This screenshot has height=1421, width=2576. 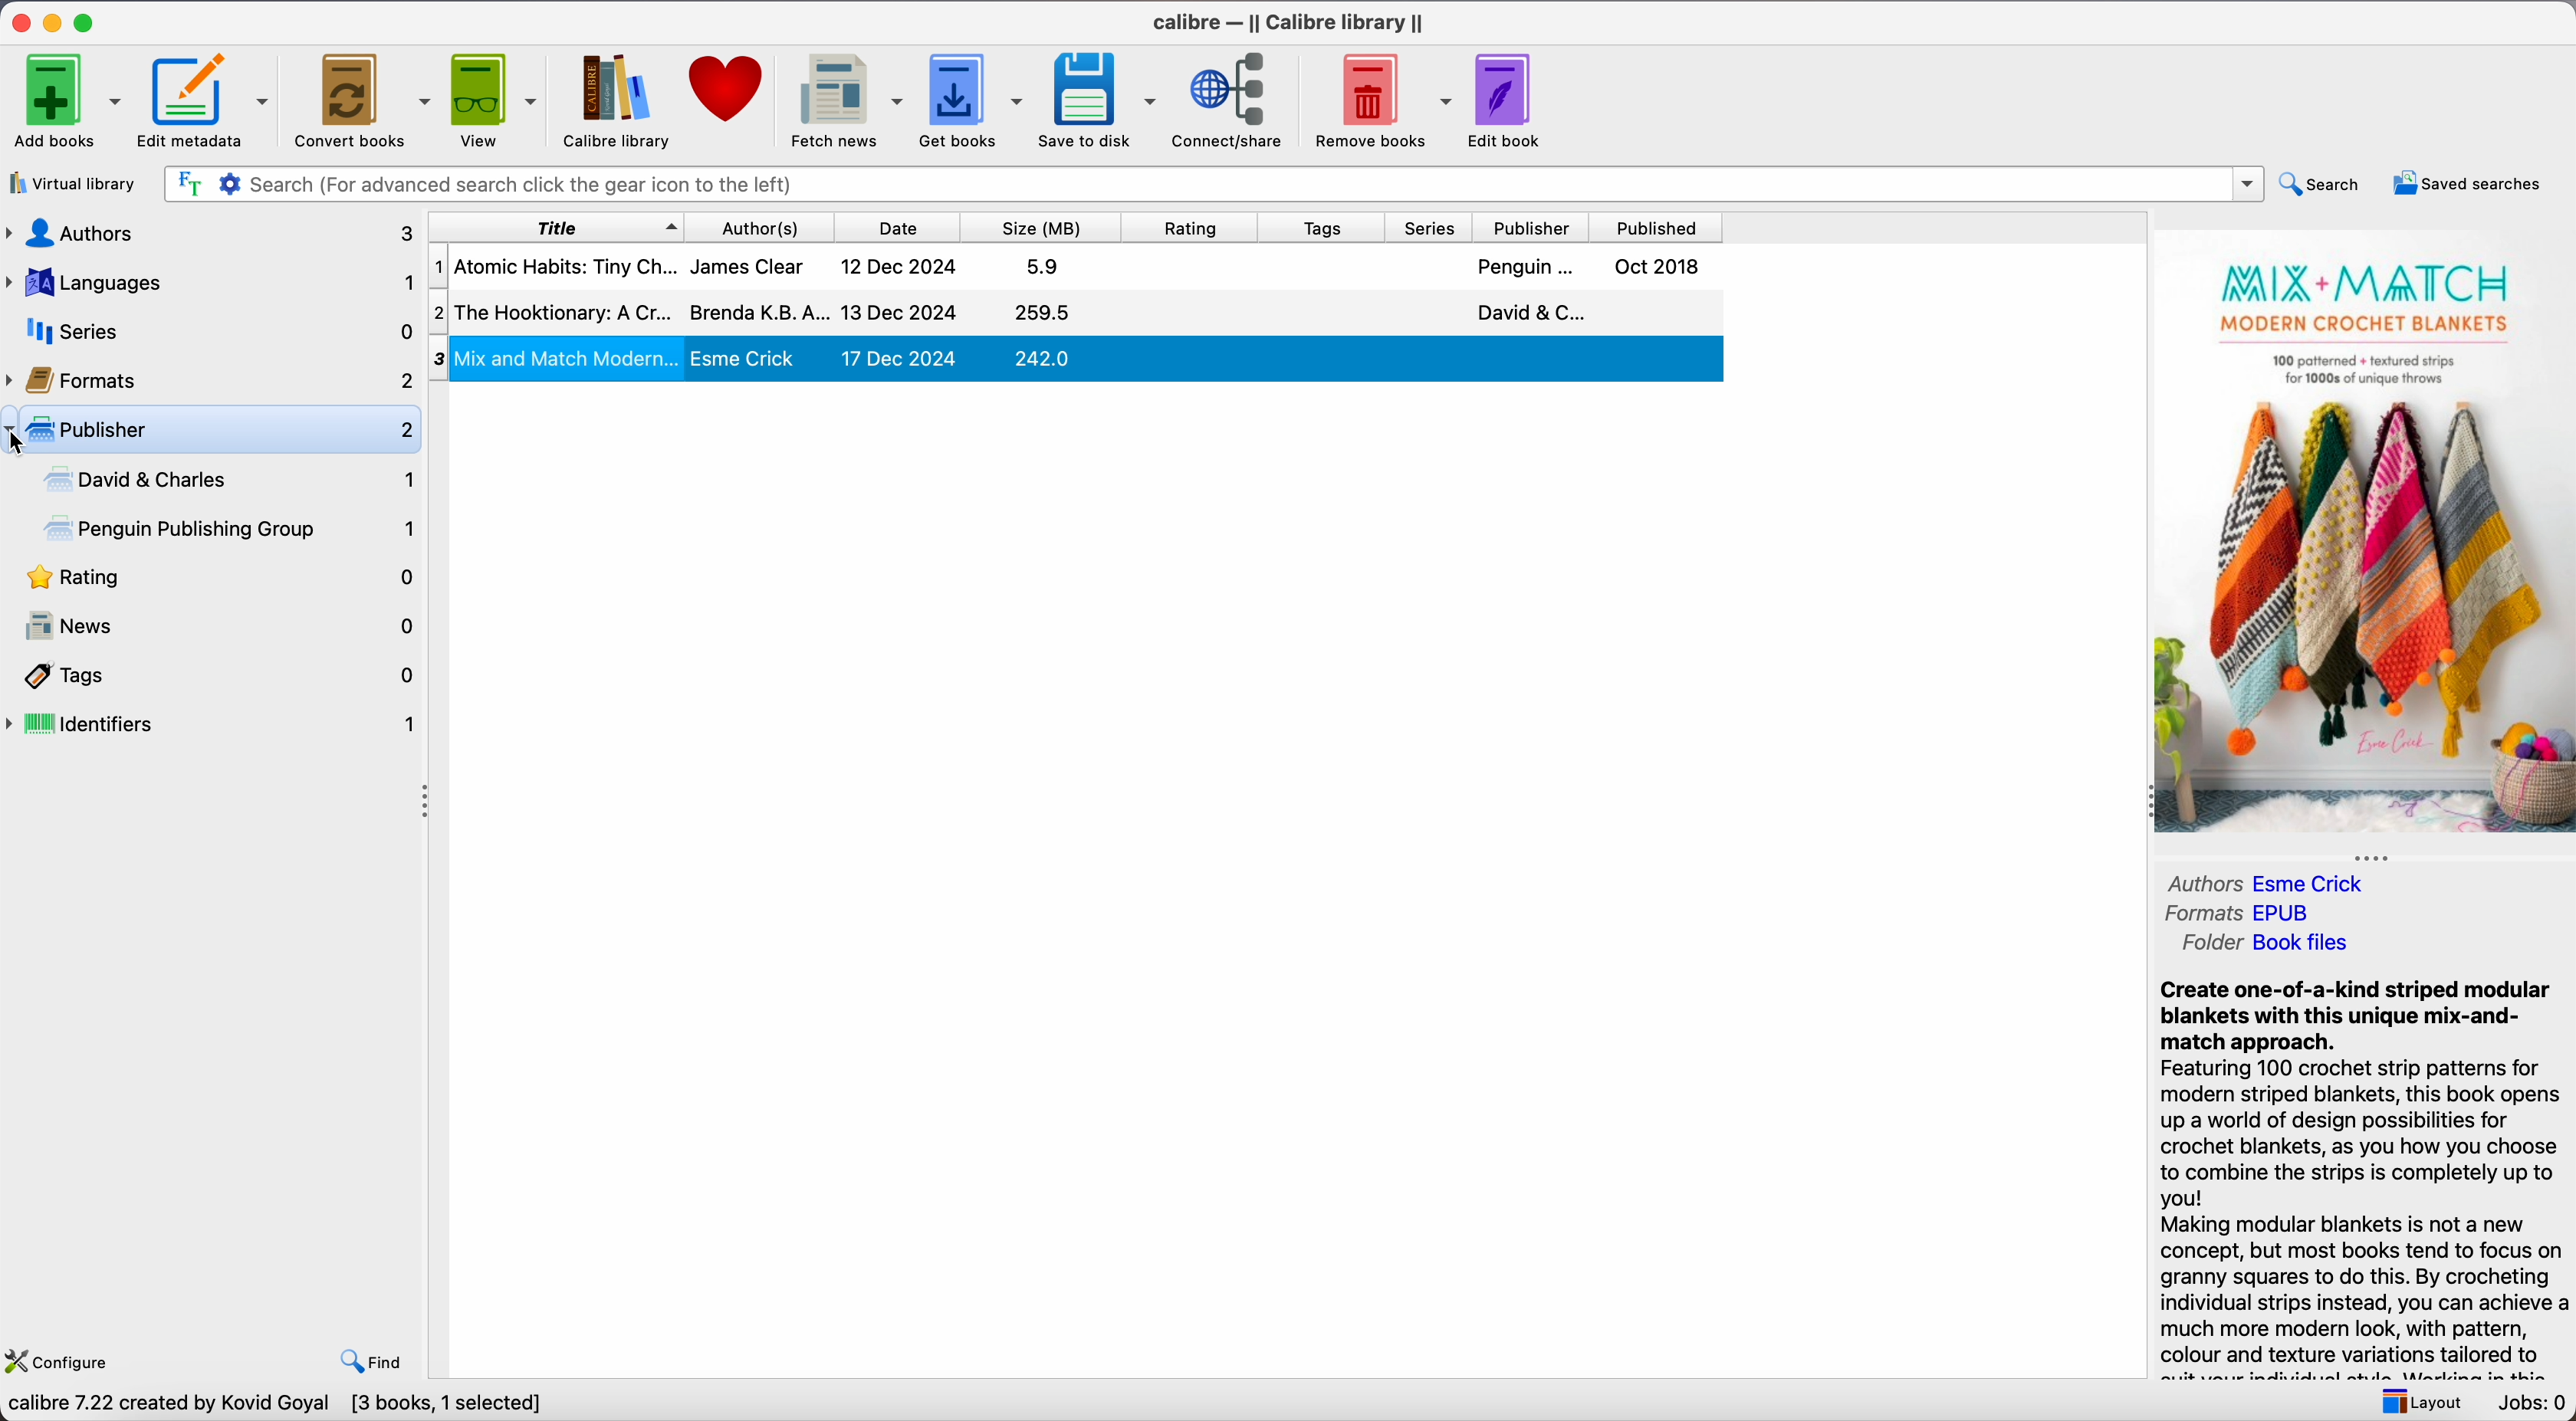 What do you see at coordinates (2365, 534) in the screenshot?
I see `book cover preview` at bounding box center [2365, 534].